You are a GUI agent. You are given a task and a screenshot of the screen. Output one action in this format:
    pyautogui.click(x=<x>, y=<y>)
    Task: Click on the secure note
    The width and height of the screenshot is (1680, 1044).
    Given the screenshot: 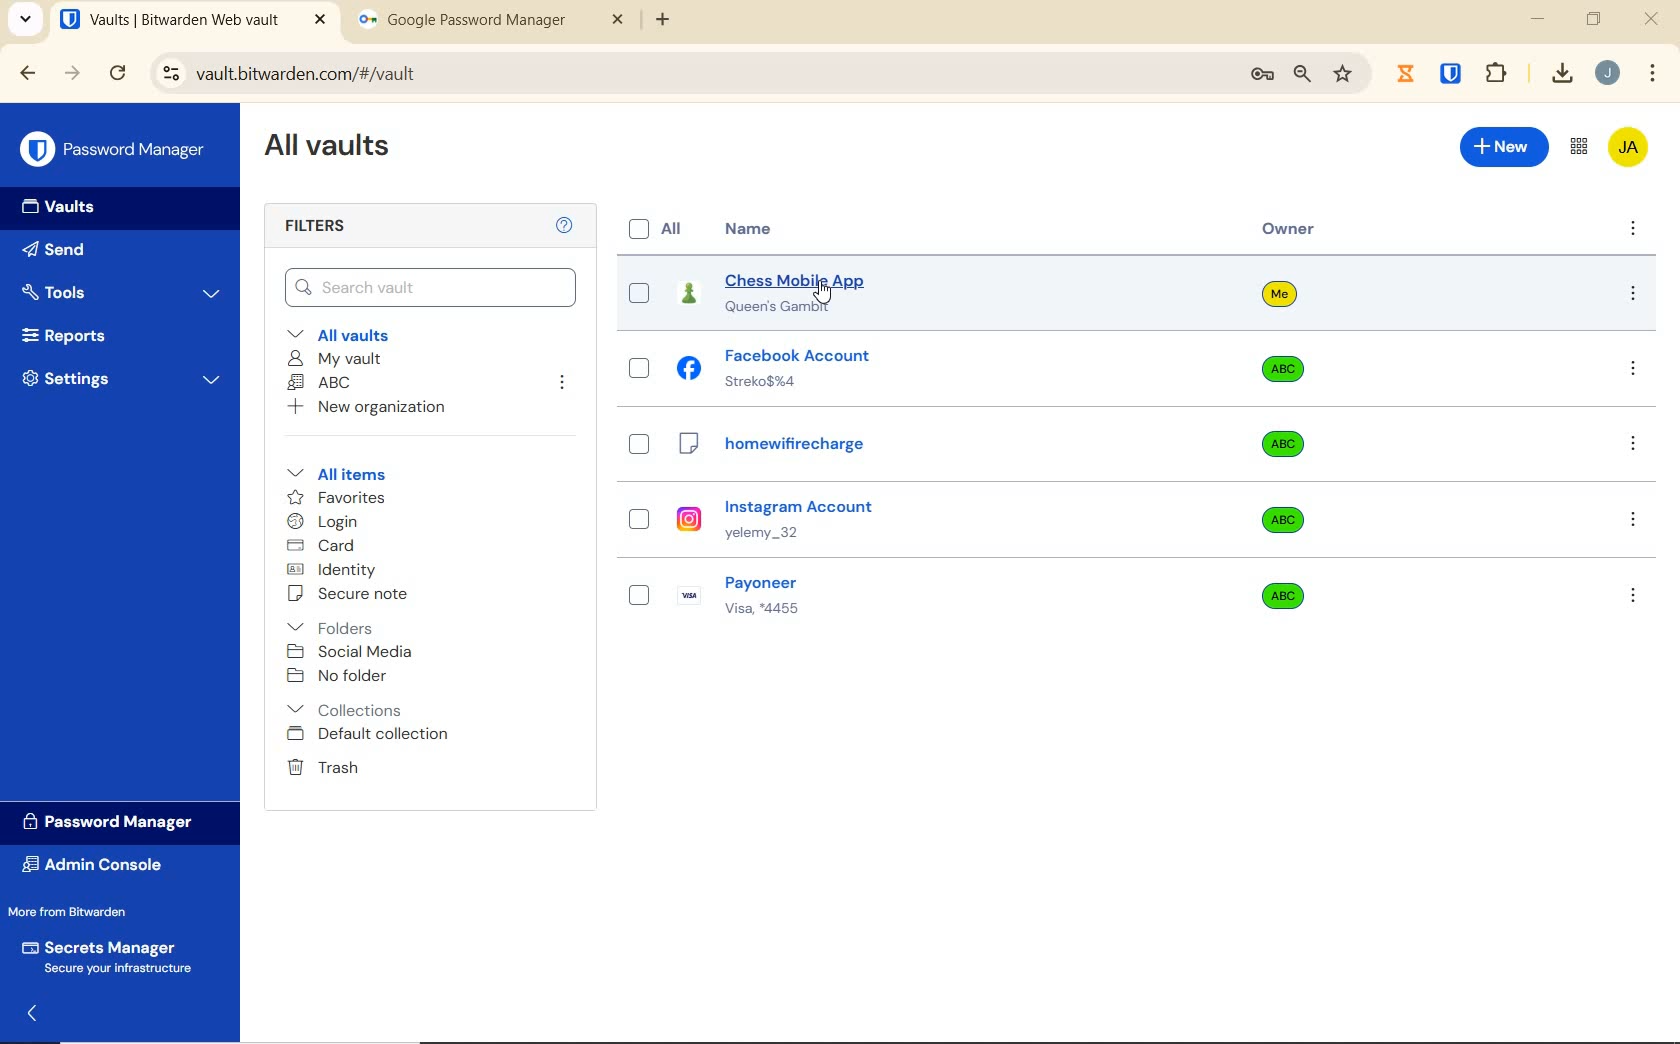 What is the action you would take?
    pyautogui.click(x=351, y=597)
    